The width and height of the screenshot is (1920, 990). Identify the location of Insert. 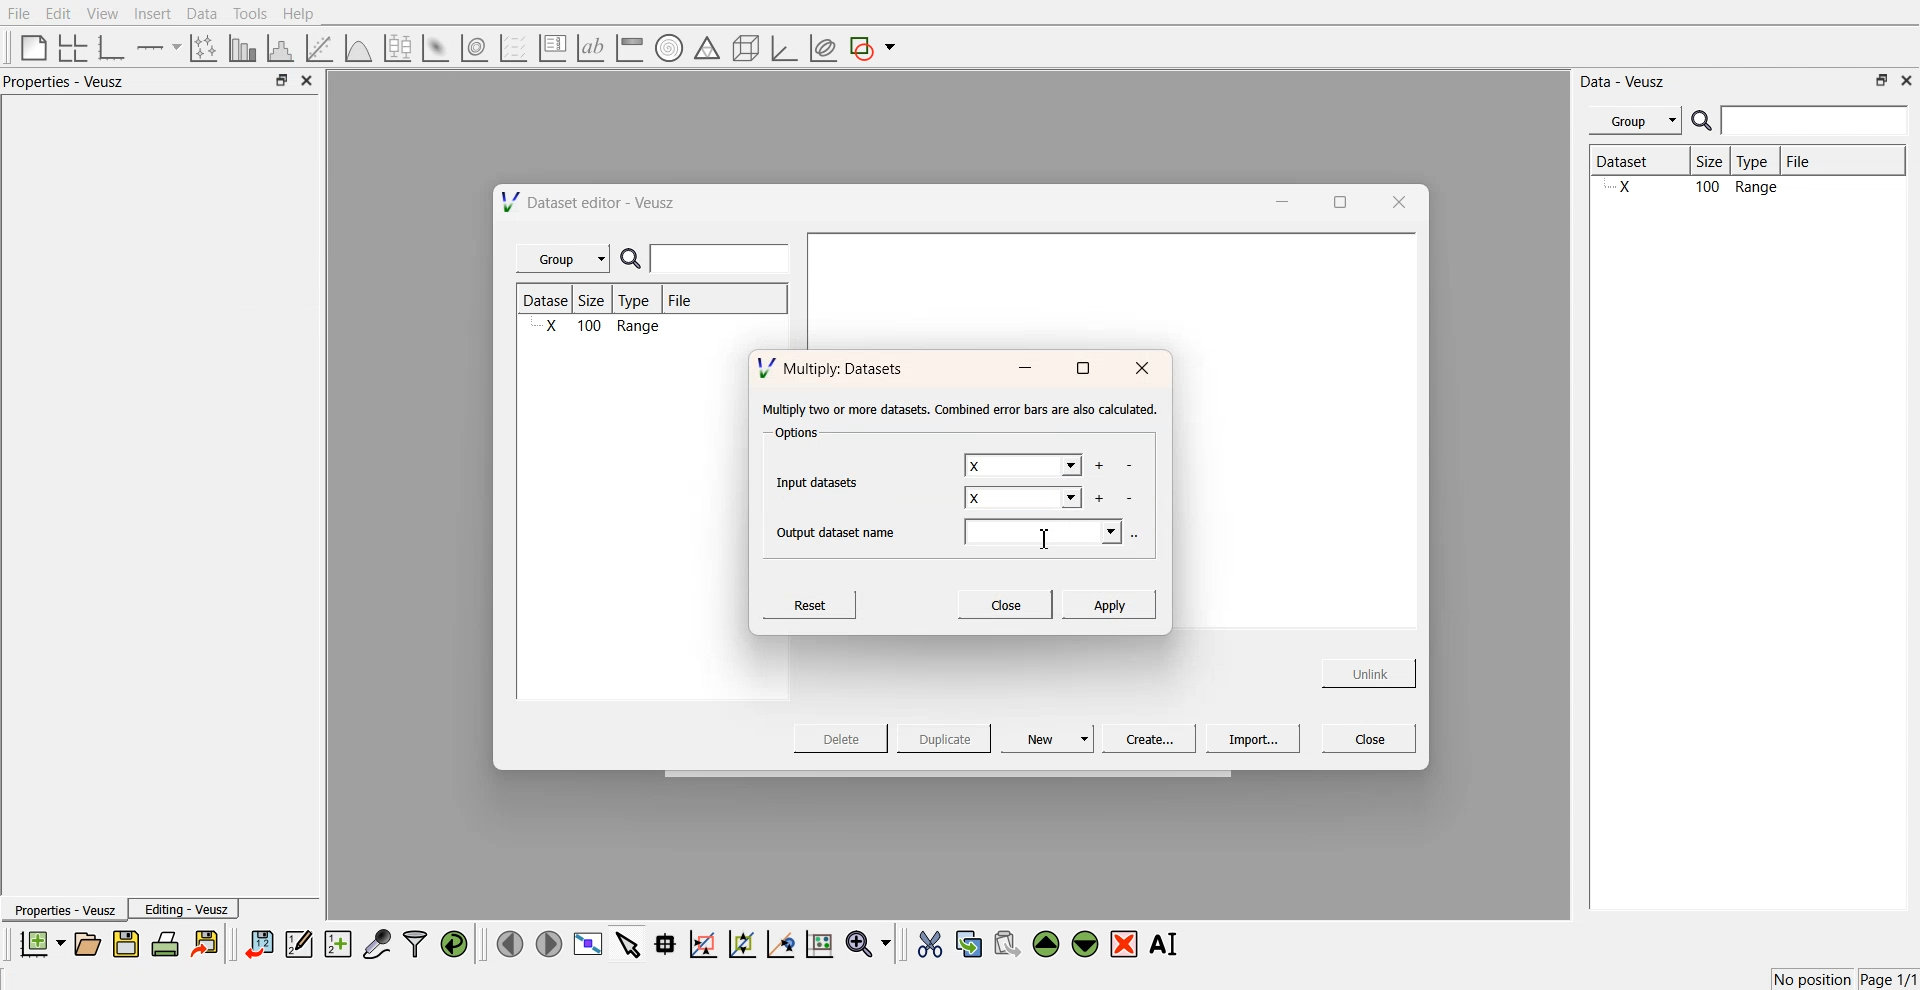
(150, 14).